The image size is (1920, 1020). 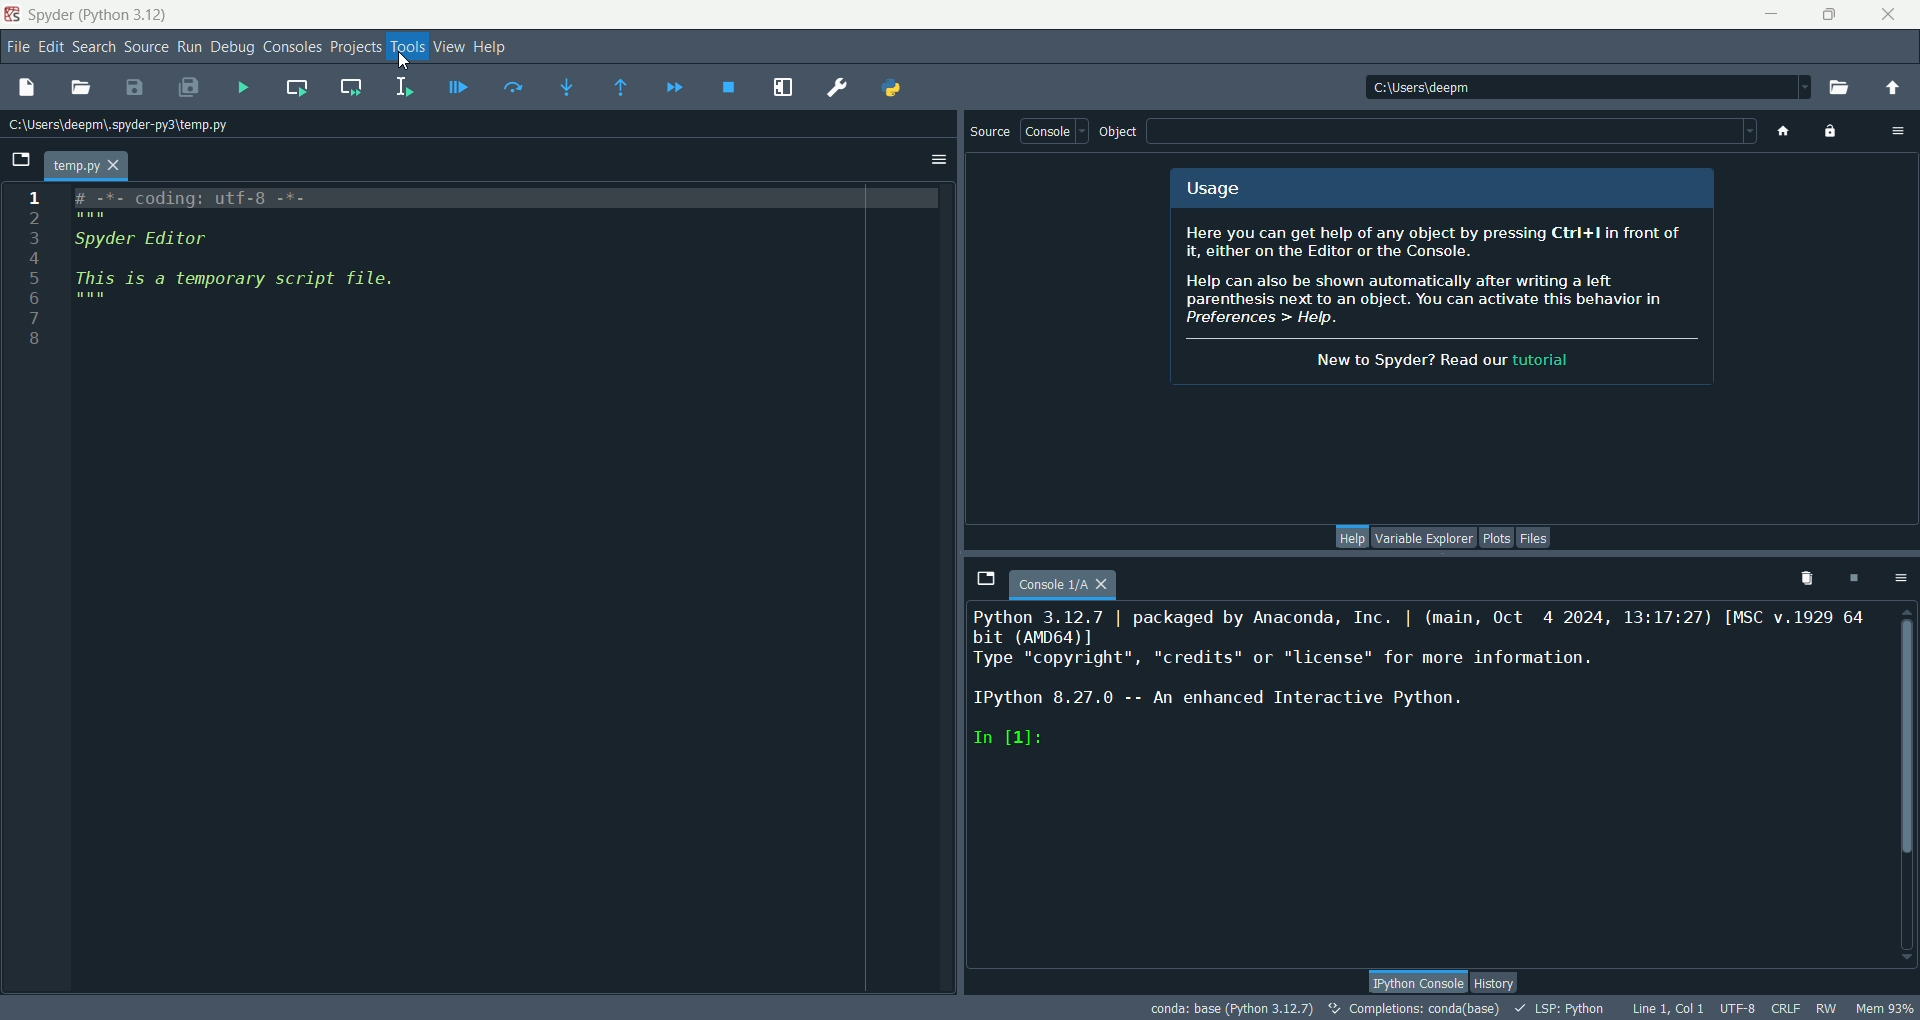 I want to click on UTF, so click(x=1739, y=1010).